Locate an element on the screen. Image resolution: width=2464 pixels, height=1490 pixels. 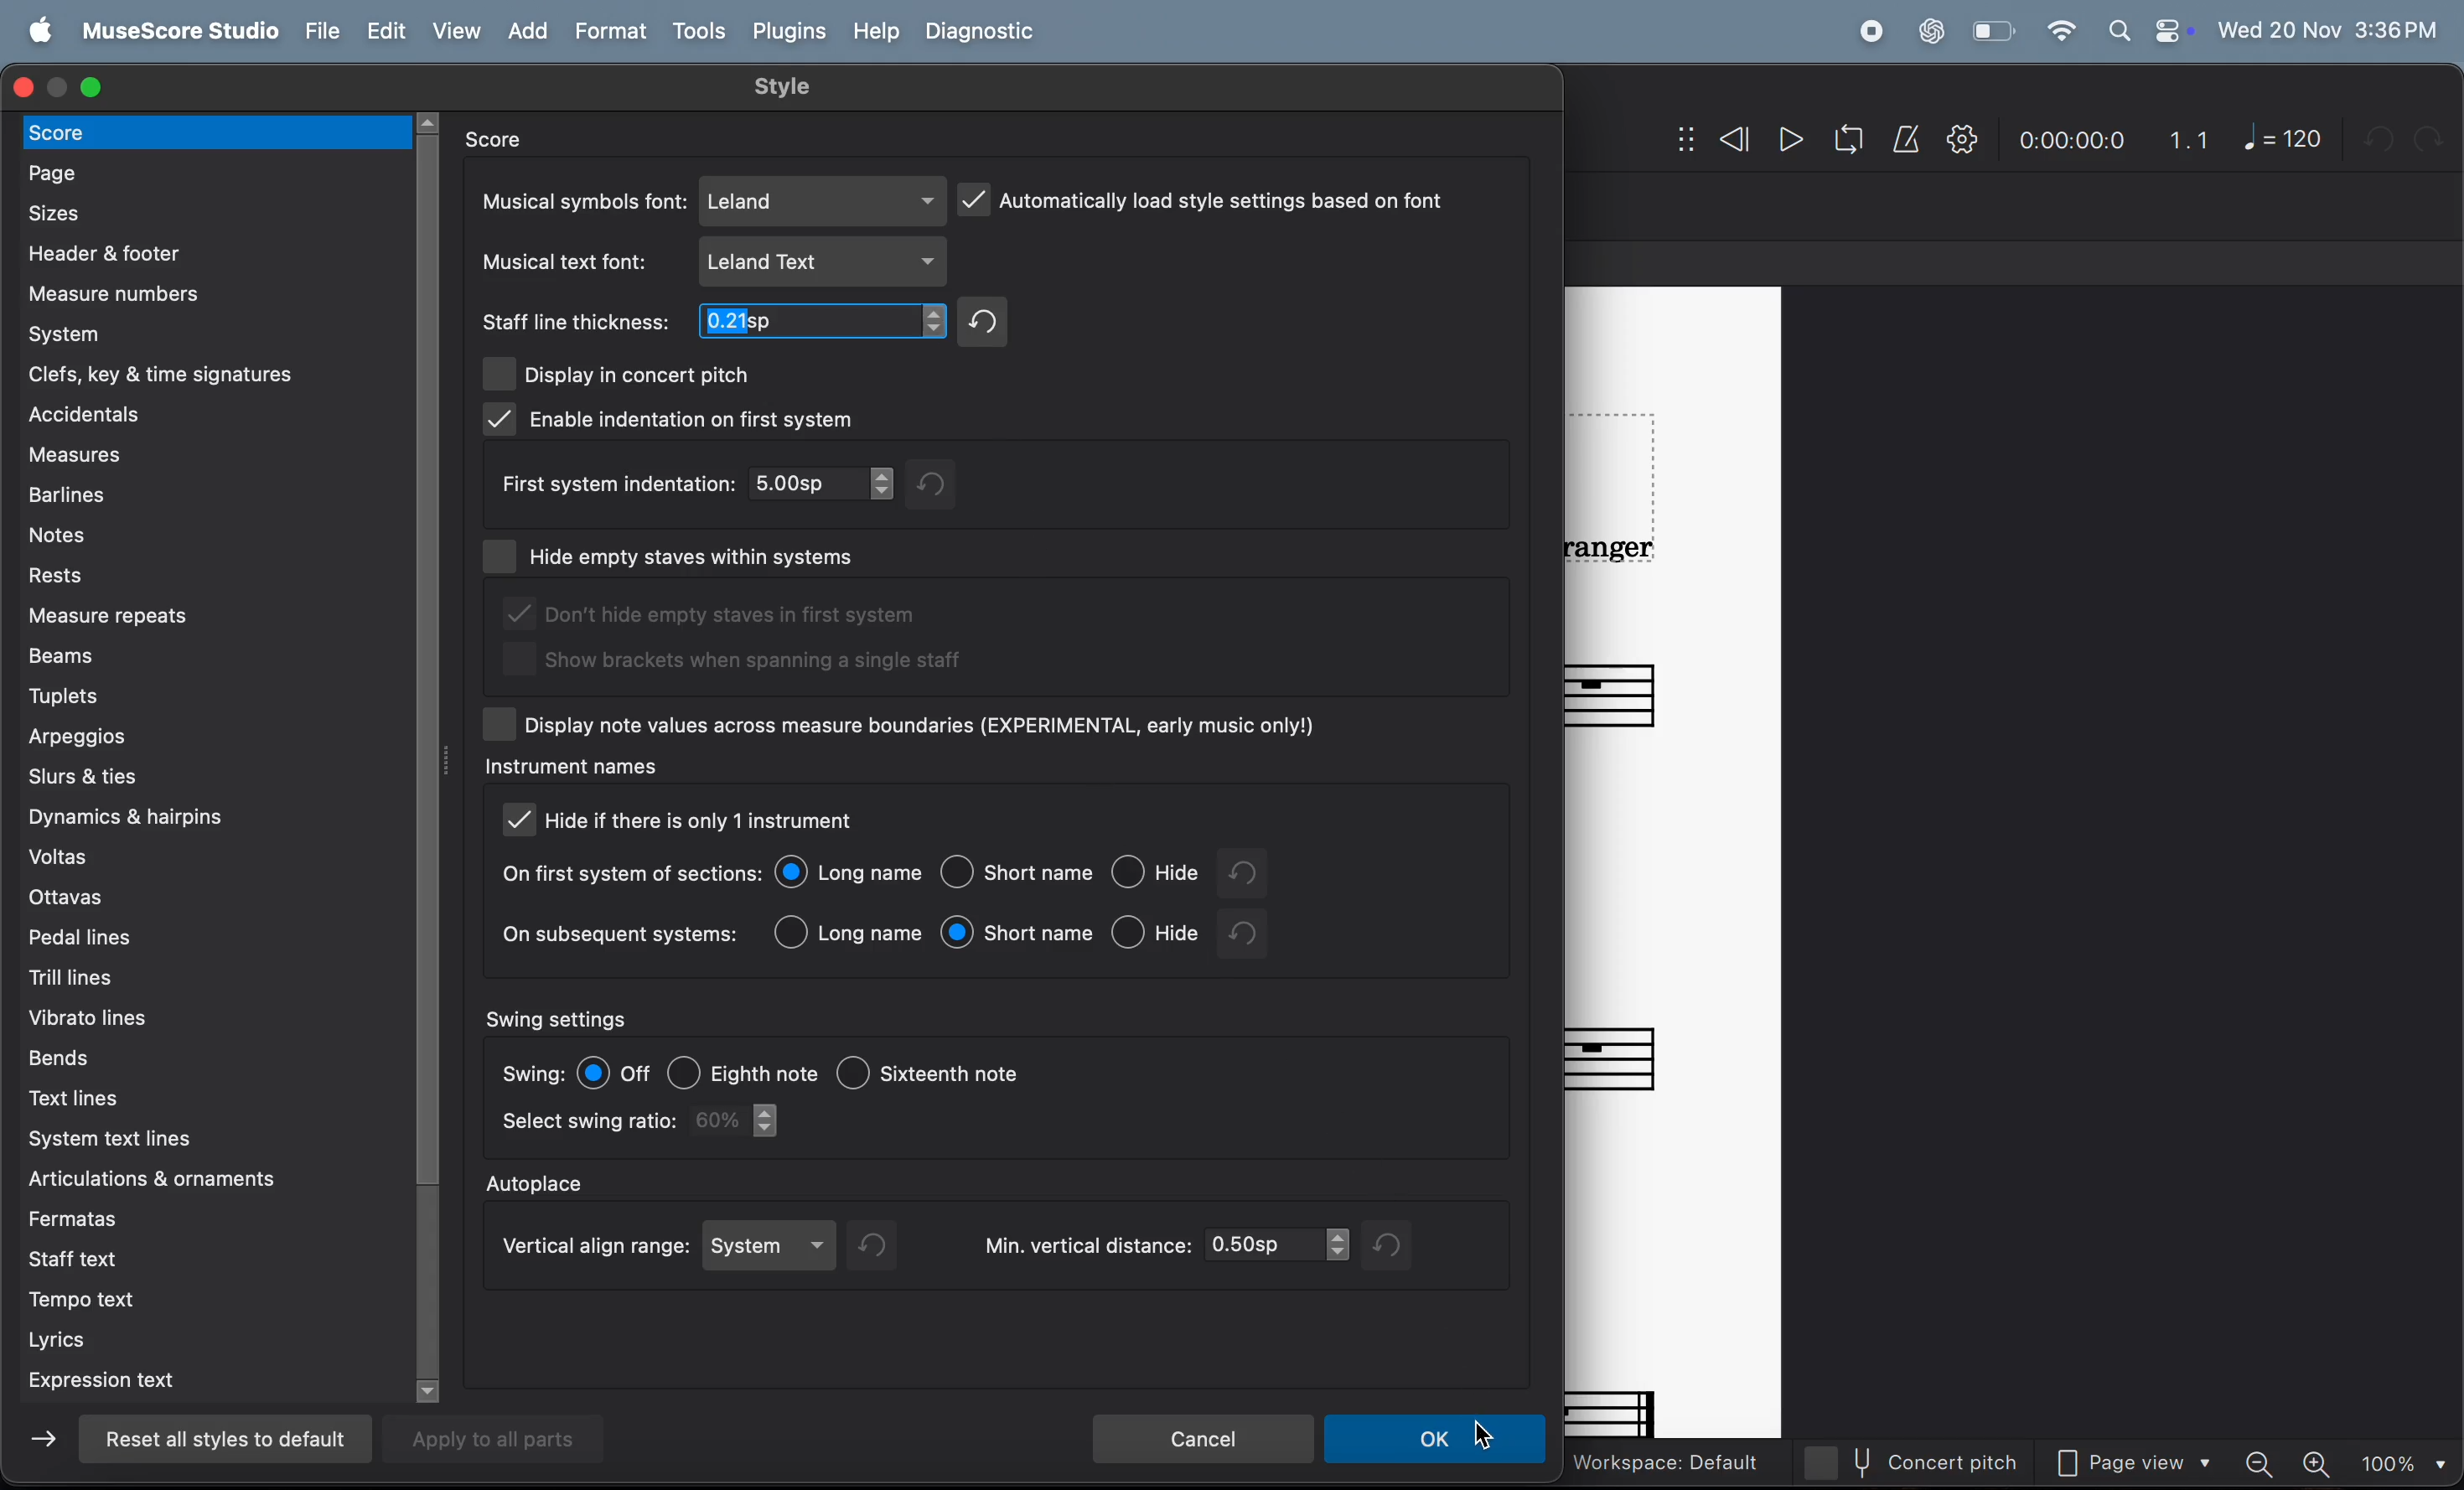
0,11 tp is located at coordinates (828, 324).